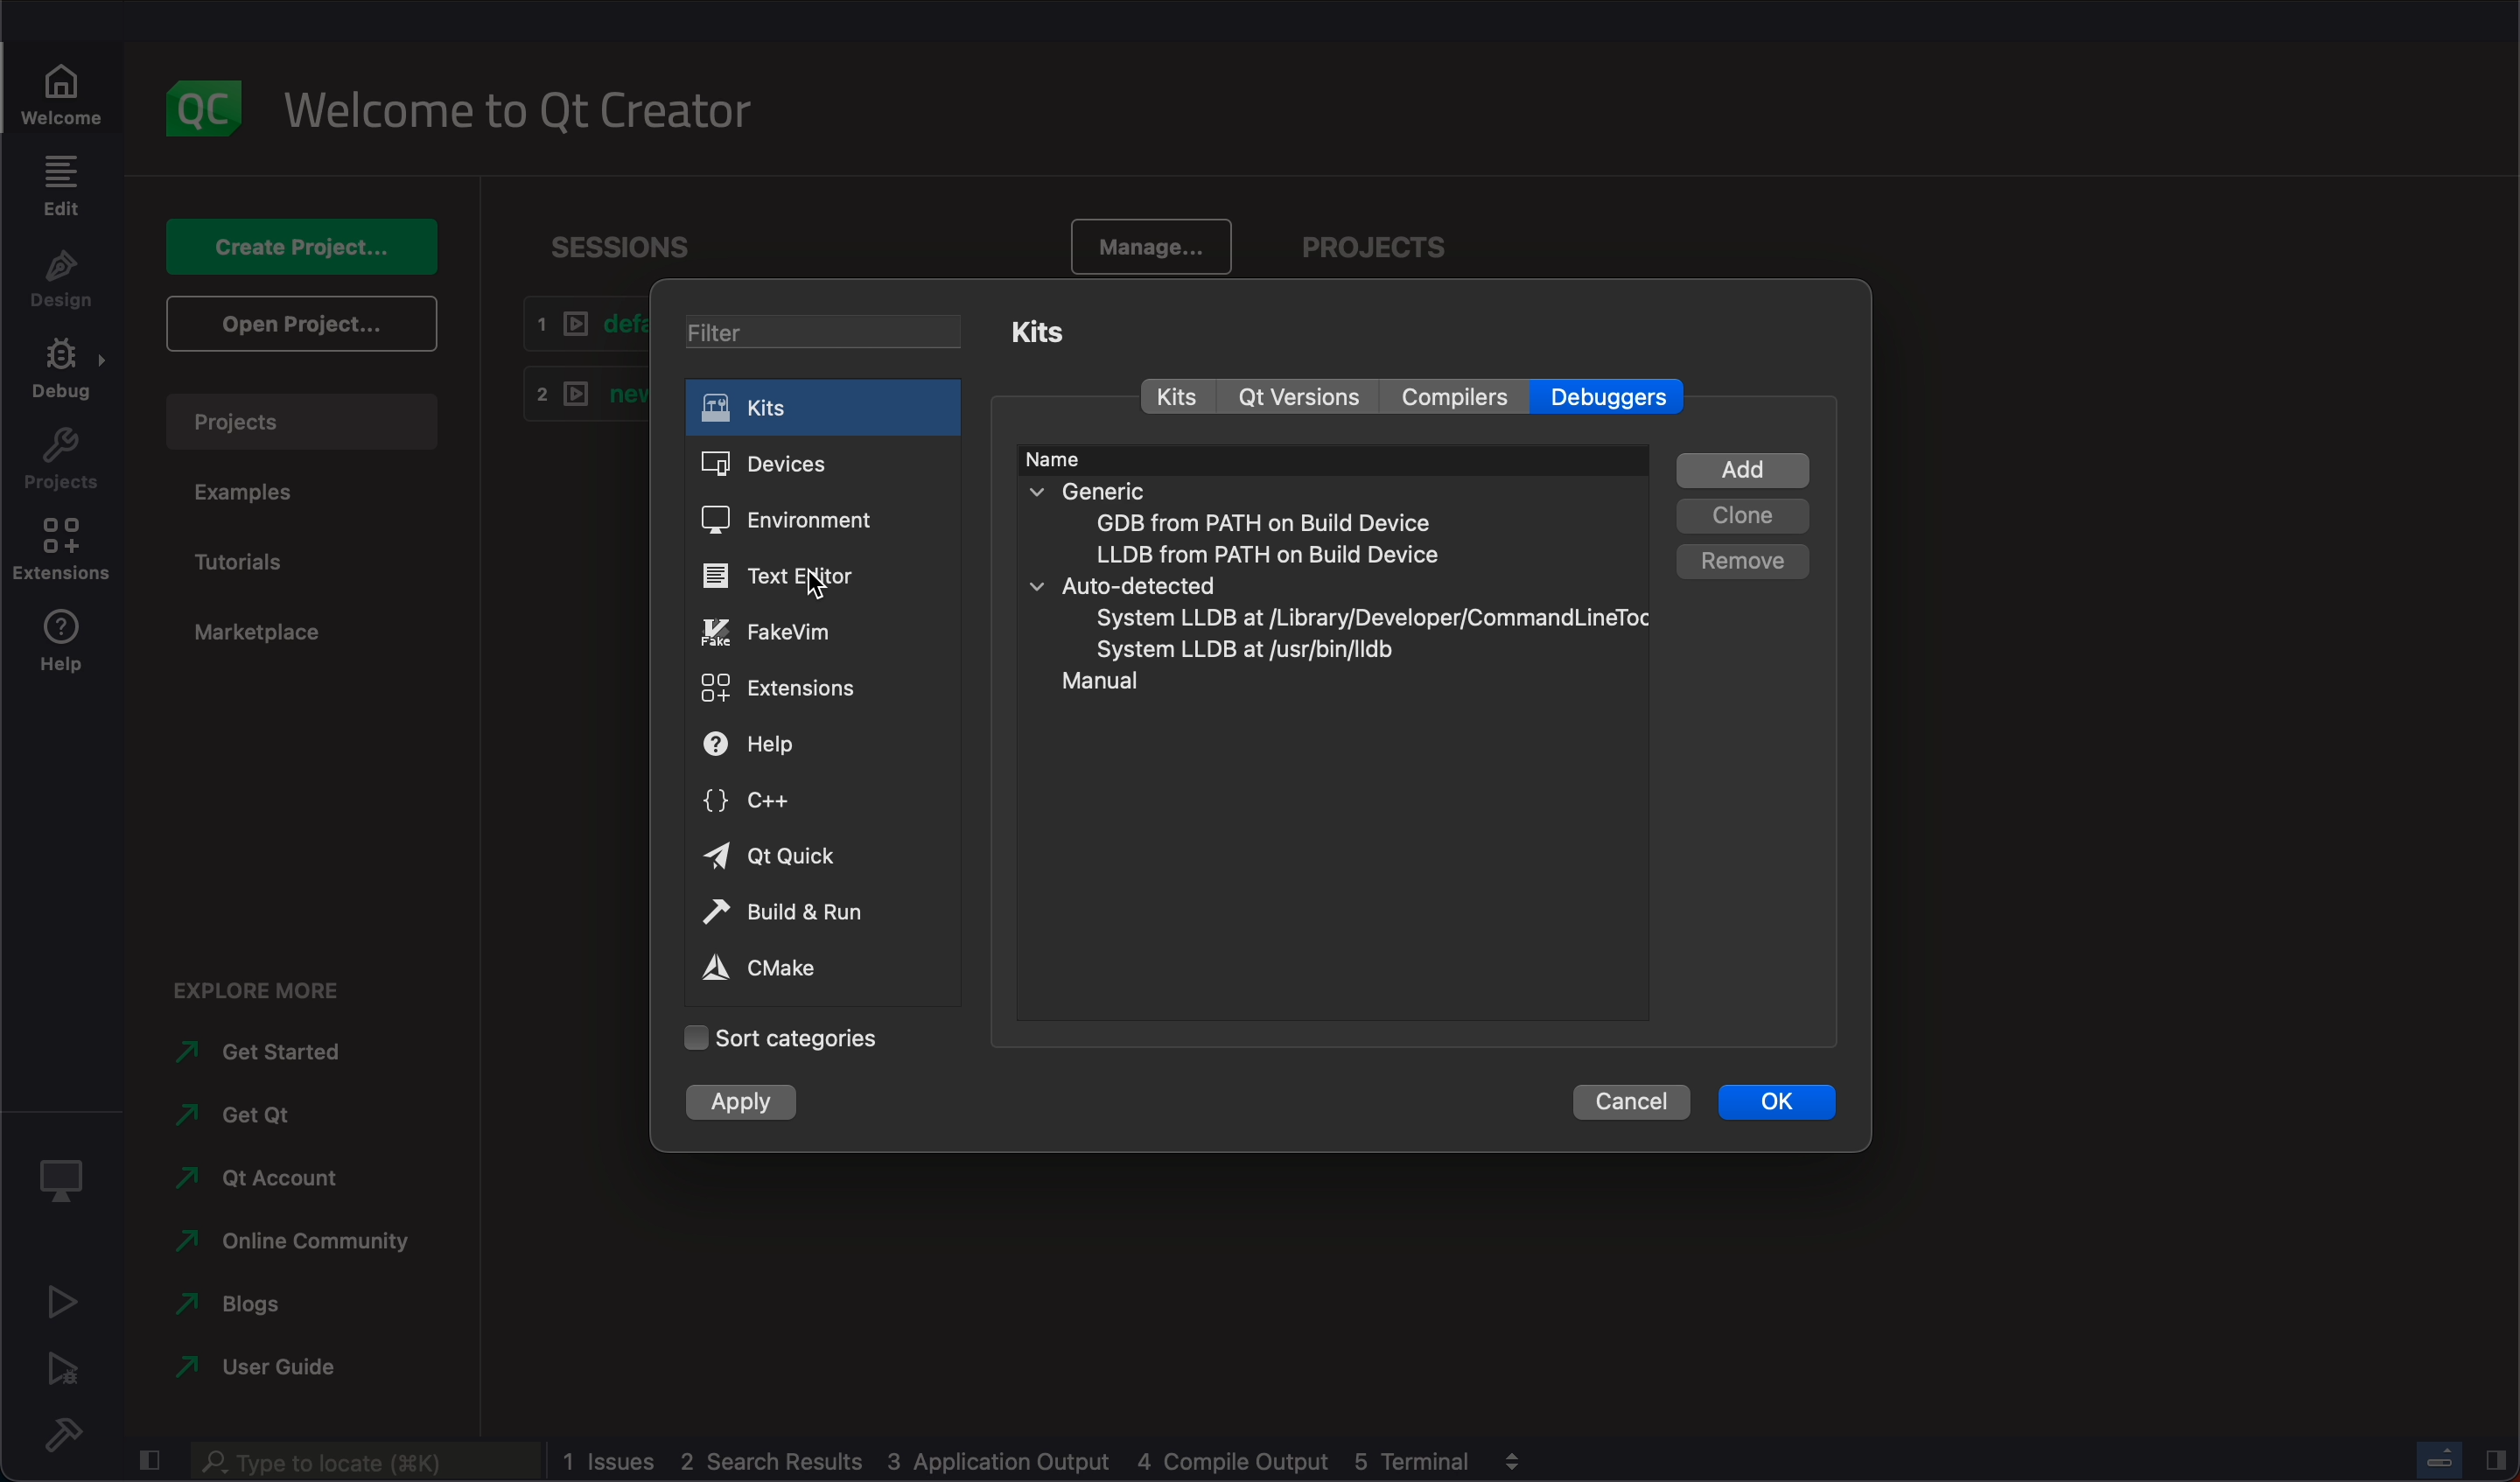 Image resolution: width=2520 pixels, height=1482 pixels. I want to click on log, so click(1024, 1459).